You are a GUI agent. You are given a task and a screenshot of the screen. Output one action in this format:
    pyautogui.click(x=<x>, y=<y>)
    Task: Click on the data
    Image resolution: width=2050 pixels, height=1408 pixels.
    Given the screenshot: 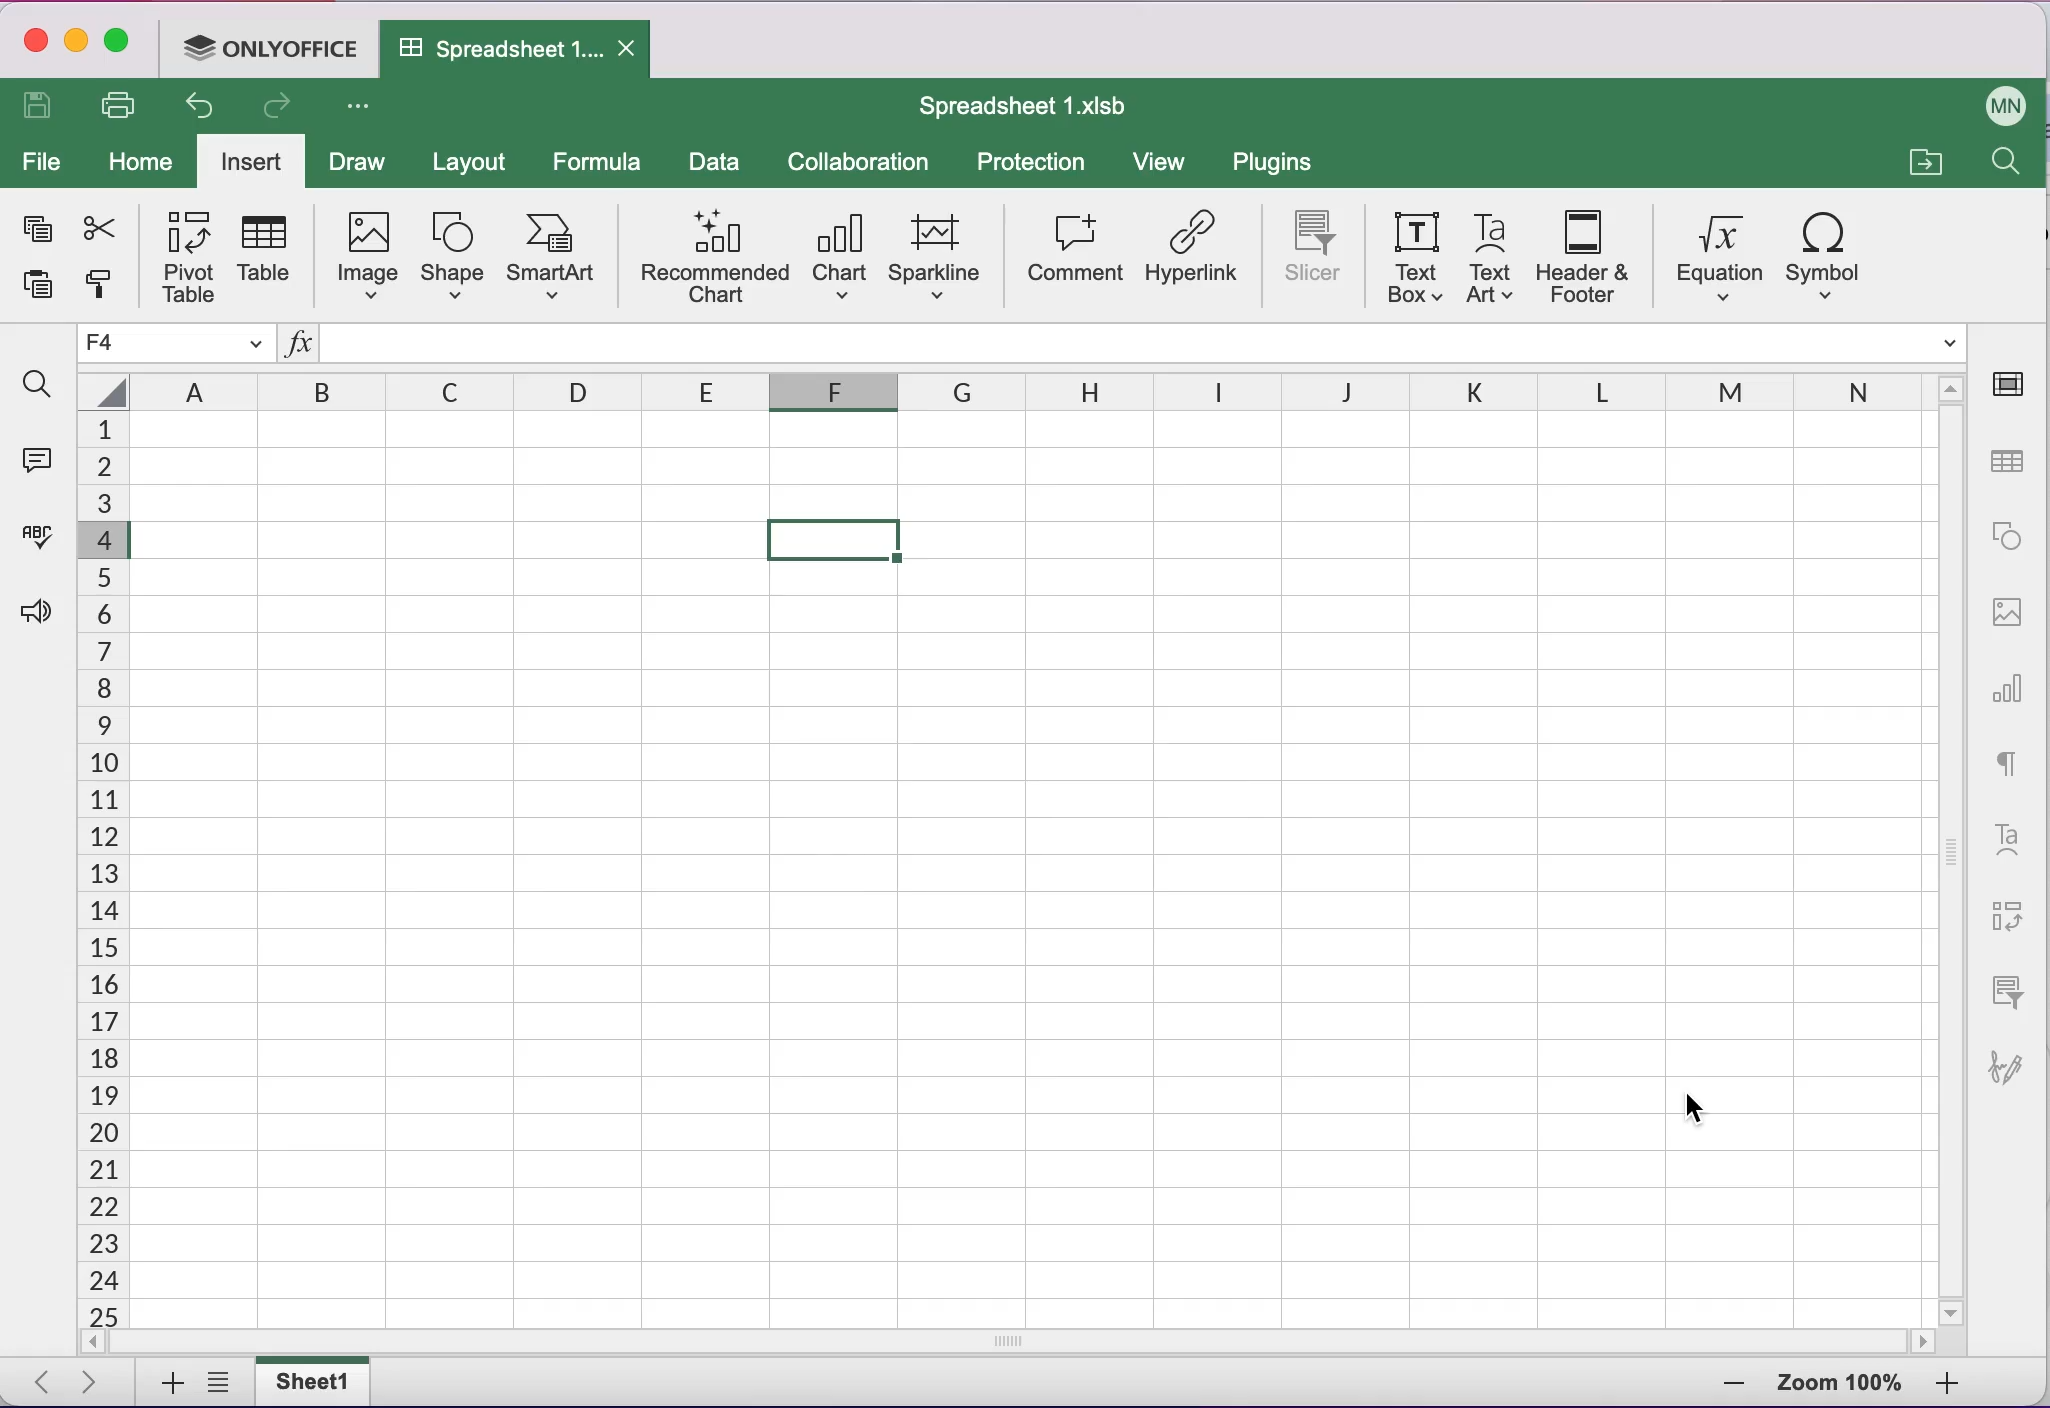 What is the action you would take?
    pyautogui.click(x=718, y=164)
    